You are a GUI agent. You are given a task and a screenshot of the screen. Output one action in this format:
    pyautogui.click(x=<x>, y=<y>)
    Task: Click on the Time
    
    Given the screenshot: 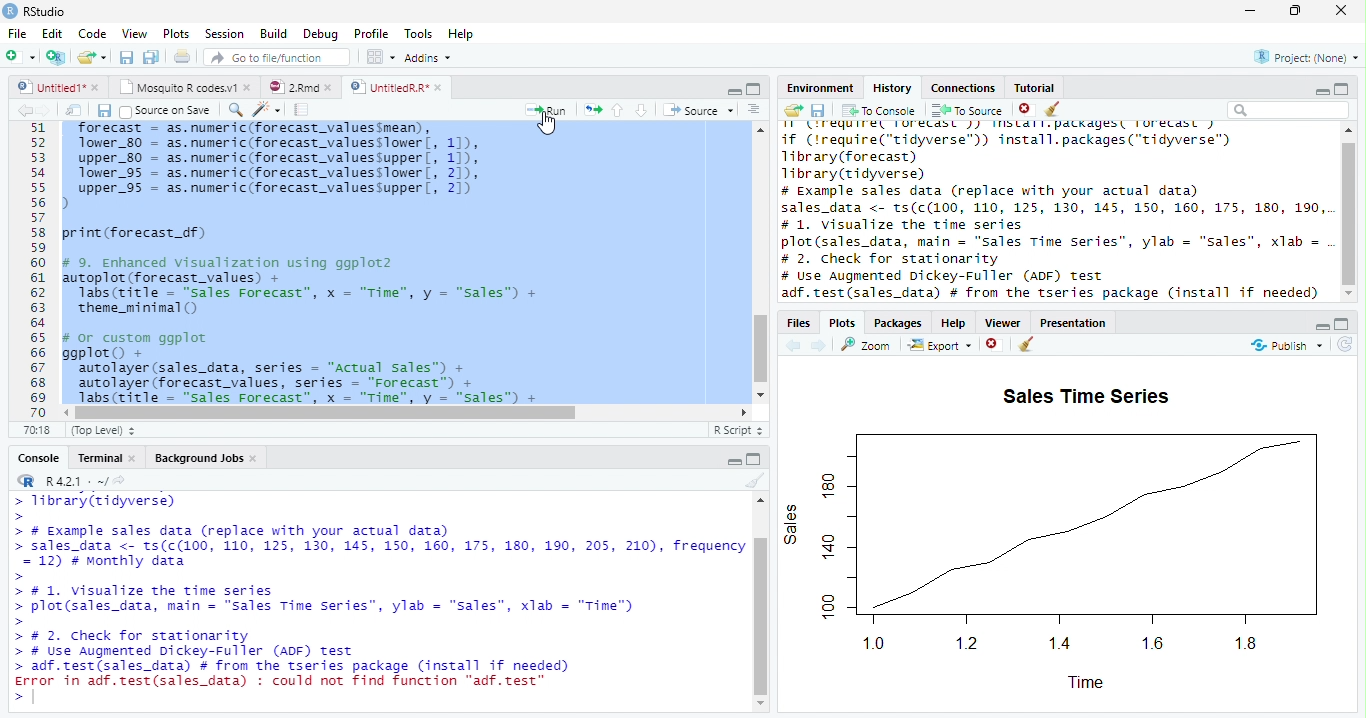 What is the action you would take?
    pyautogui.click(x=1086, y=685)
    